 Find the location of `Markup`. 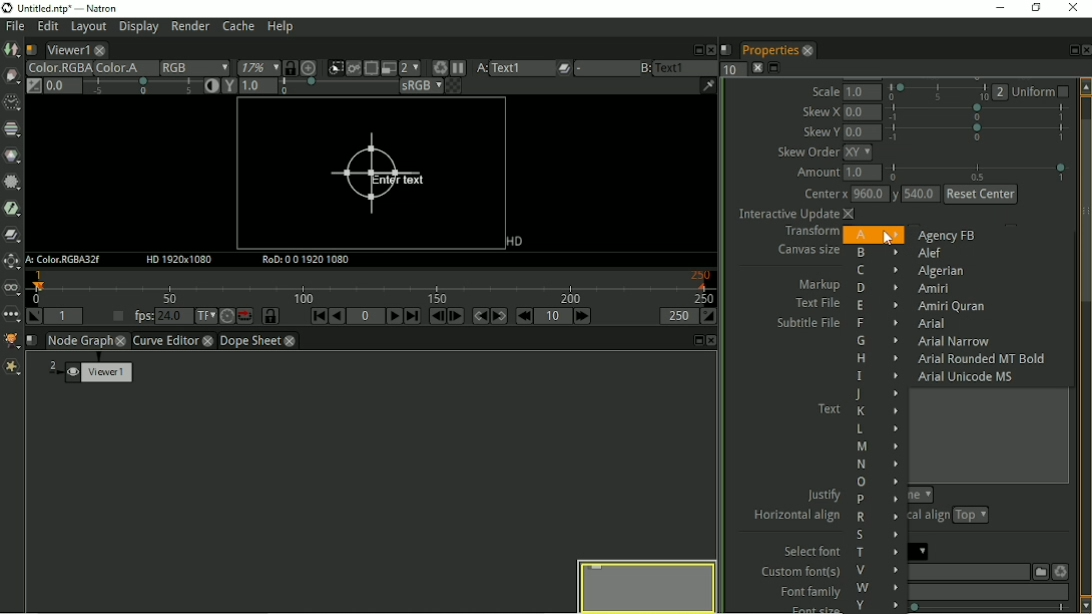

Markup is located at coordinates (820, 284).